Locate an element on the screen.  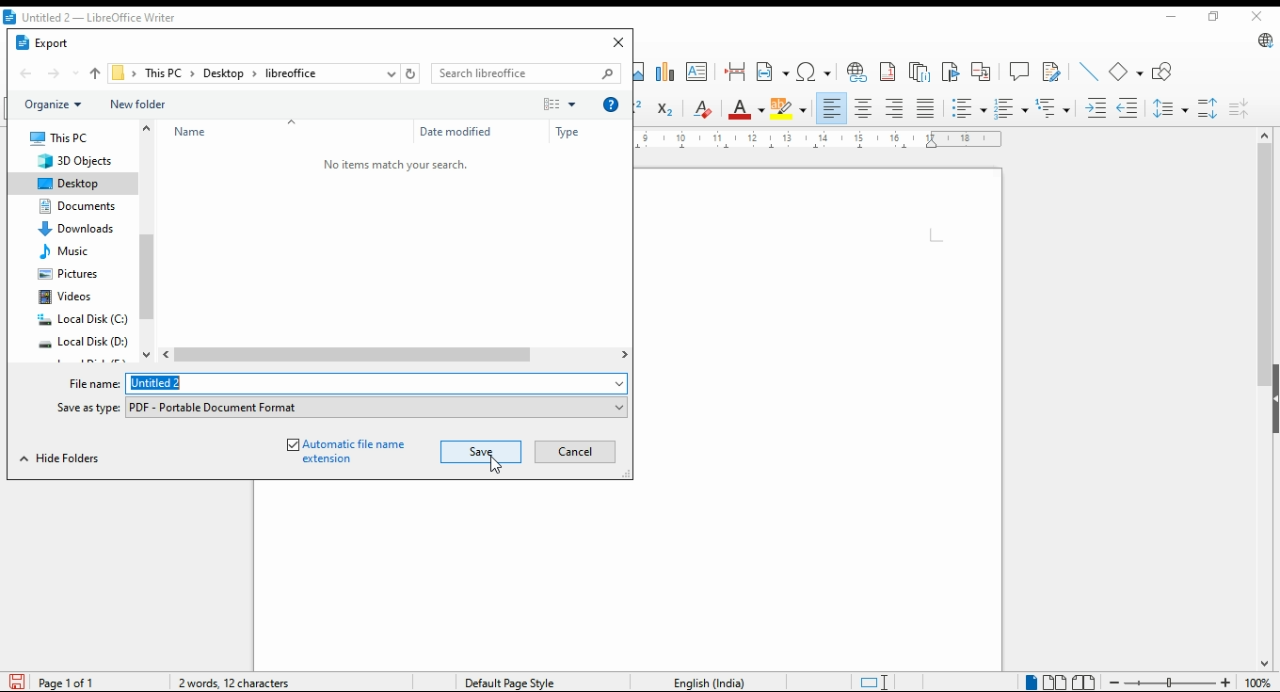
insert line is located at coordinates (1087, 71).